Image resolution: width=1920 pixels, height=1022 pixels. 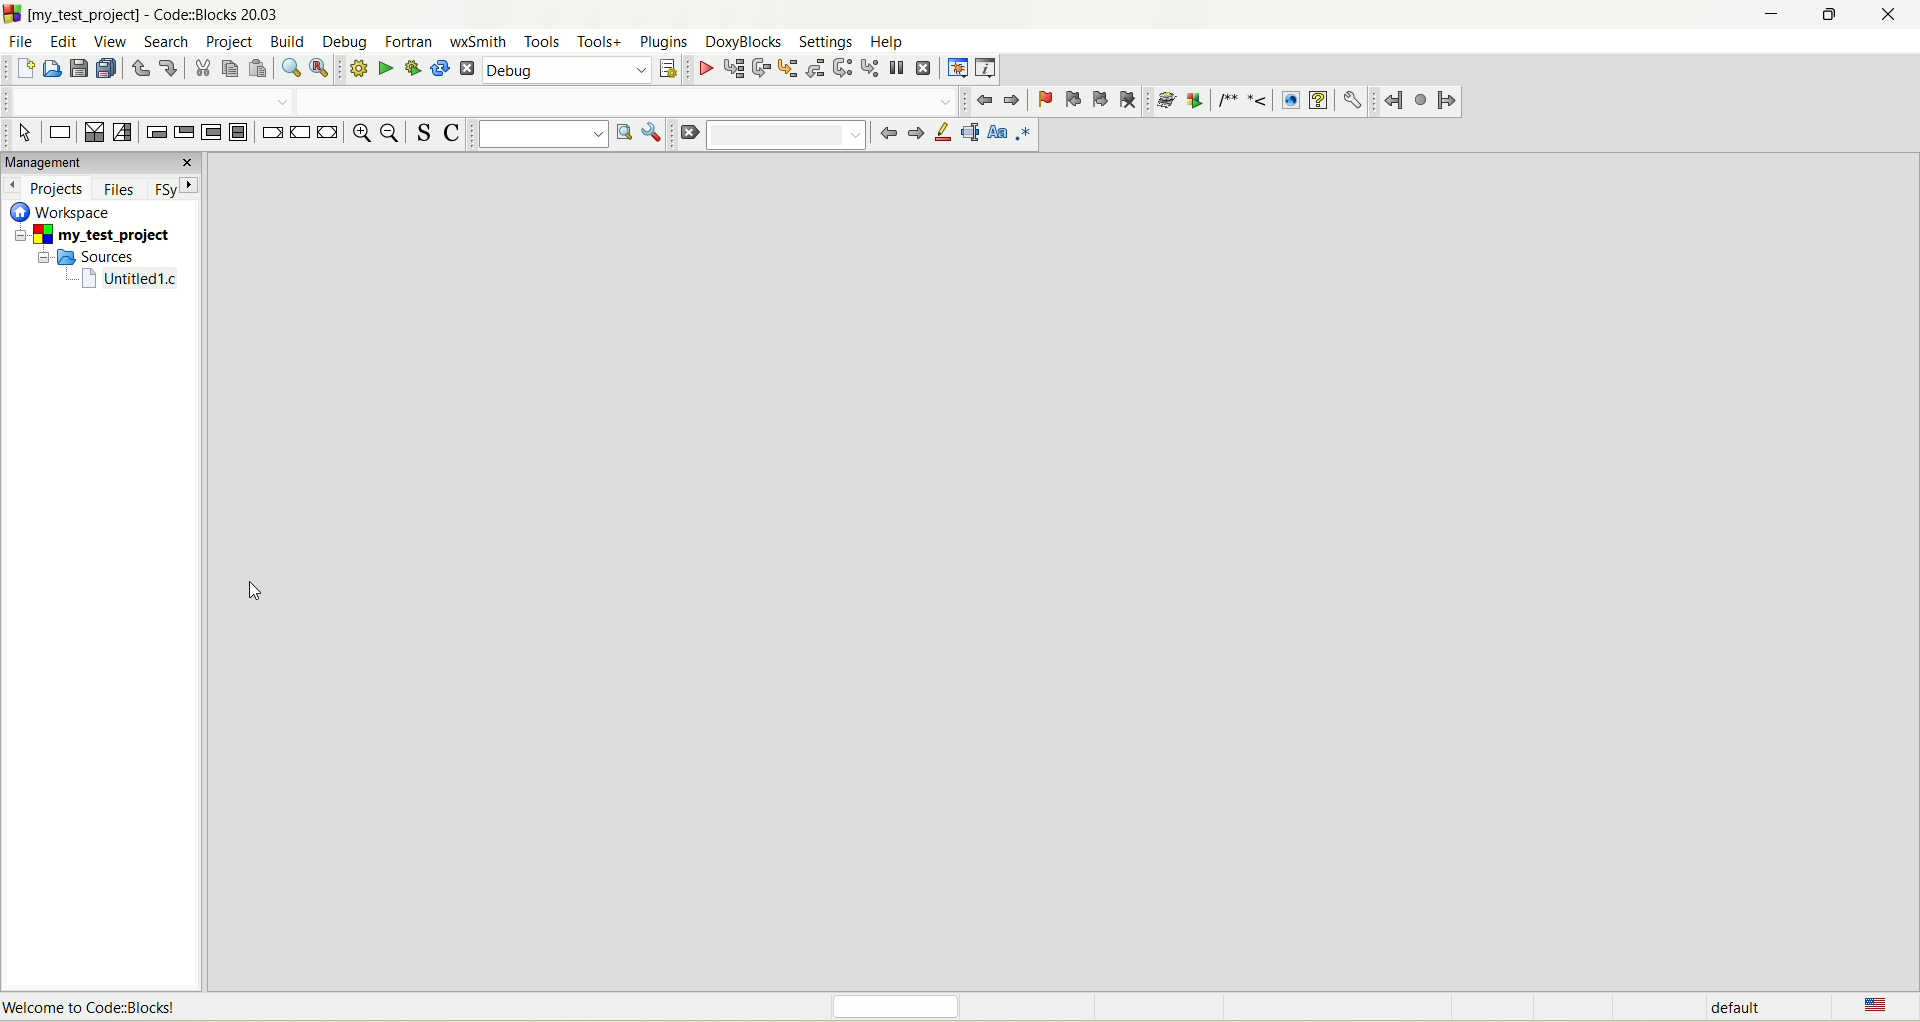 What do you see at coordinates (957, 67) in the screenshot?
I see `debugging` at bounding box center [957, 67].